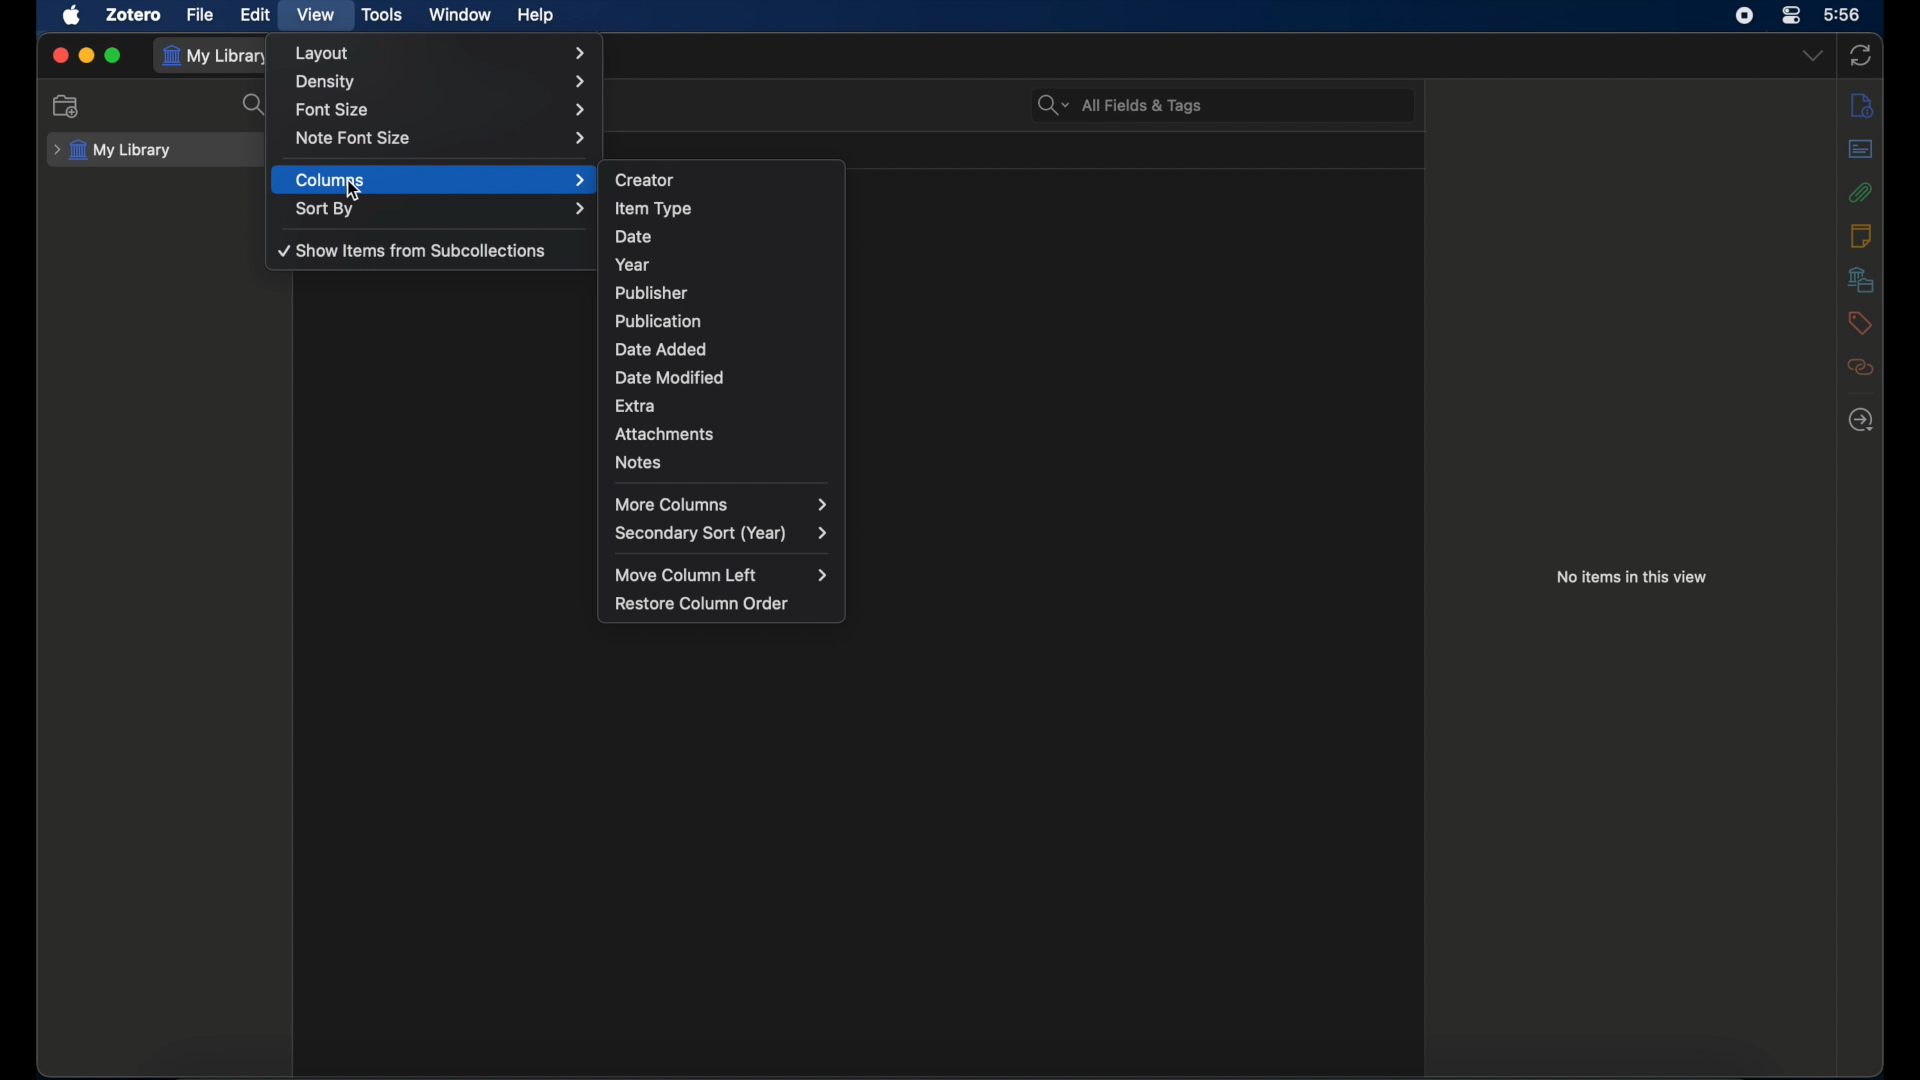  I want to click on minimize, so click(88, 55).